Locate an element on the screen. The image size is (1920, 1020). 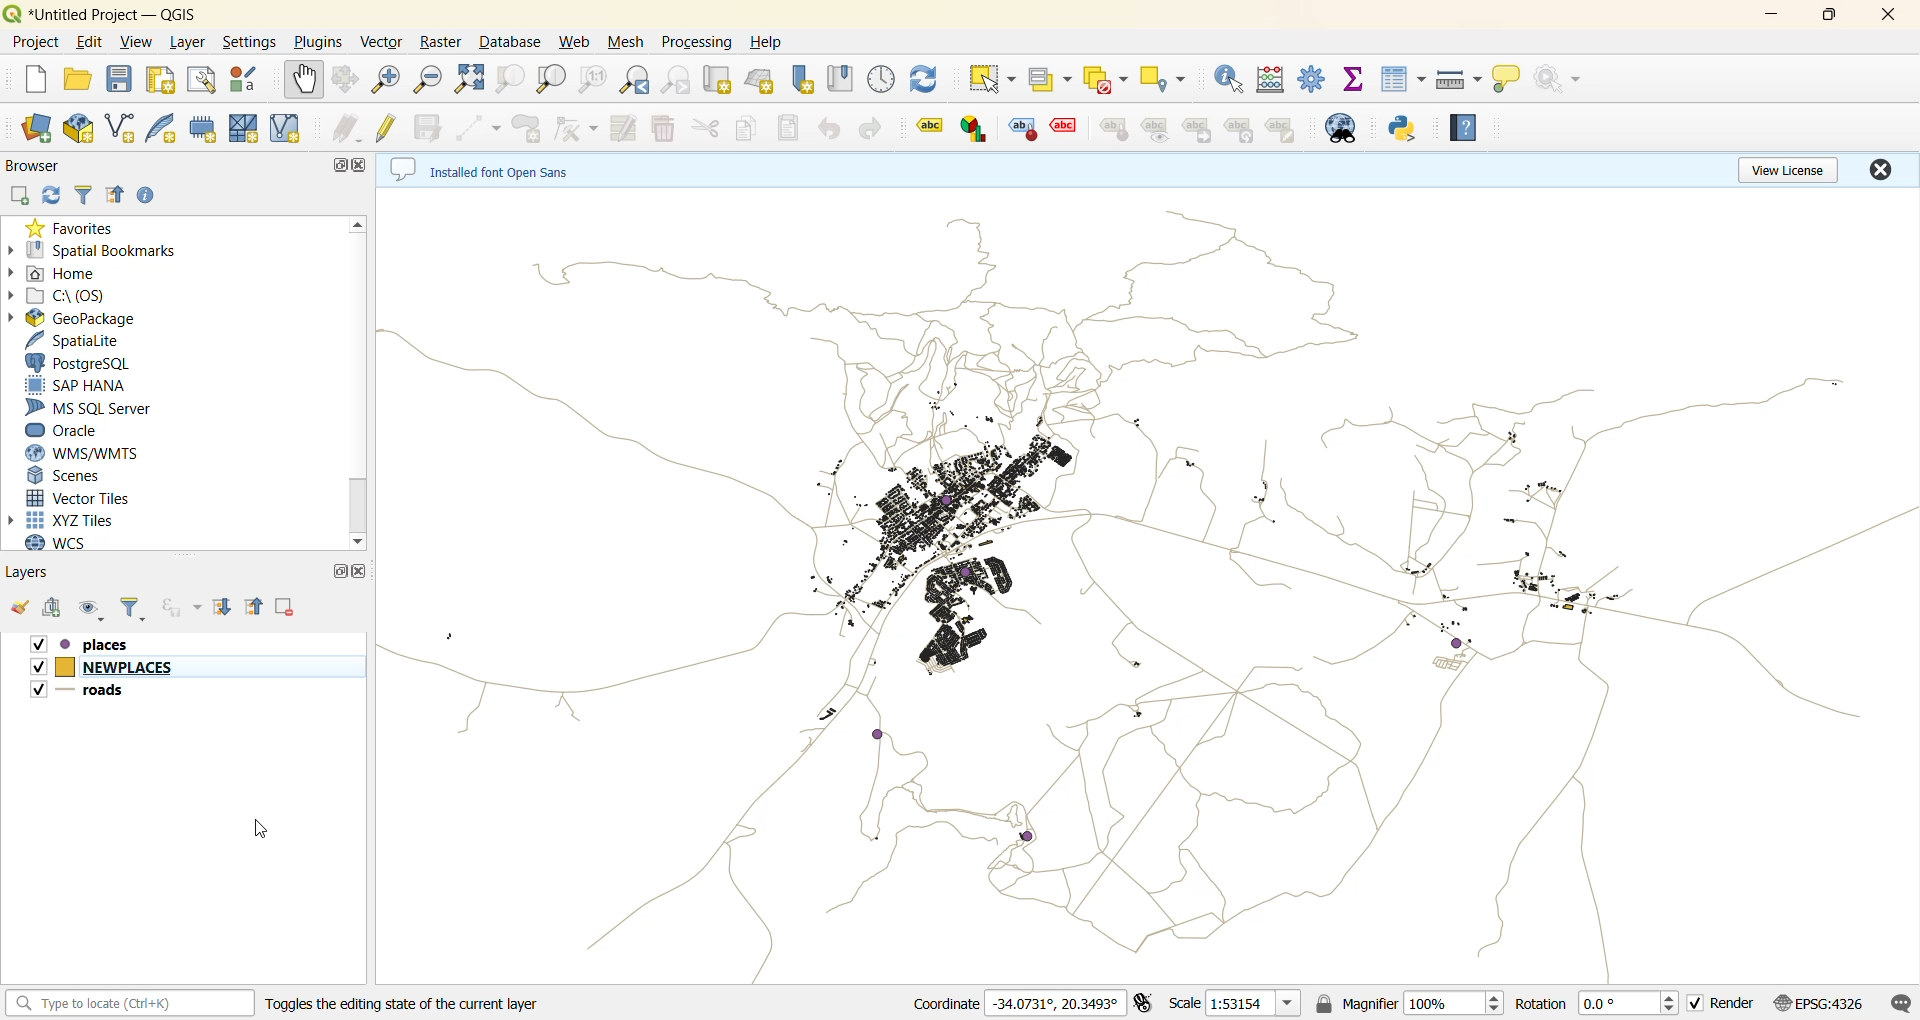
zoom out is located at coordinates (431, 80).